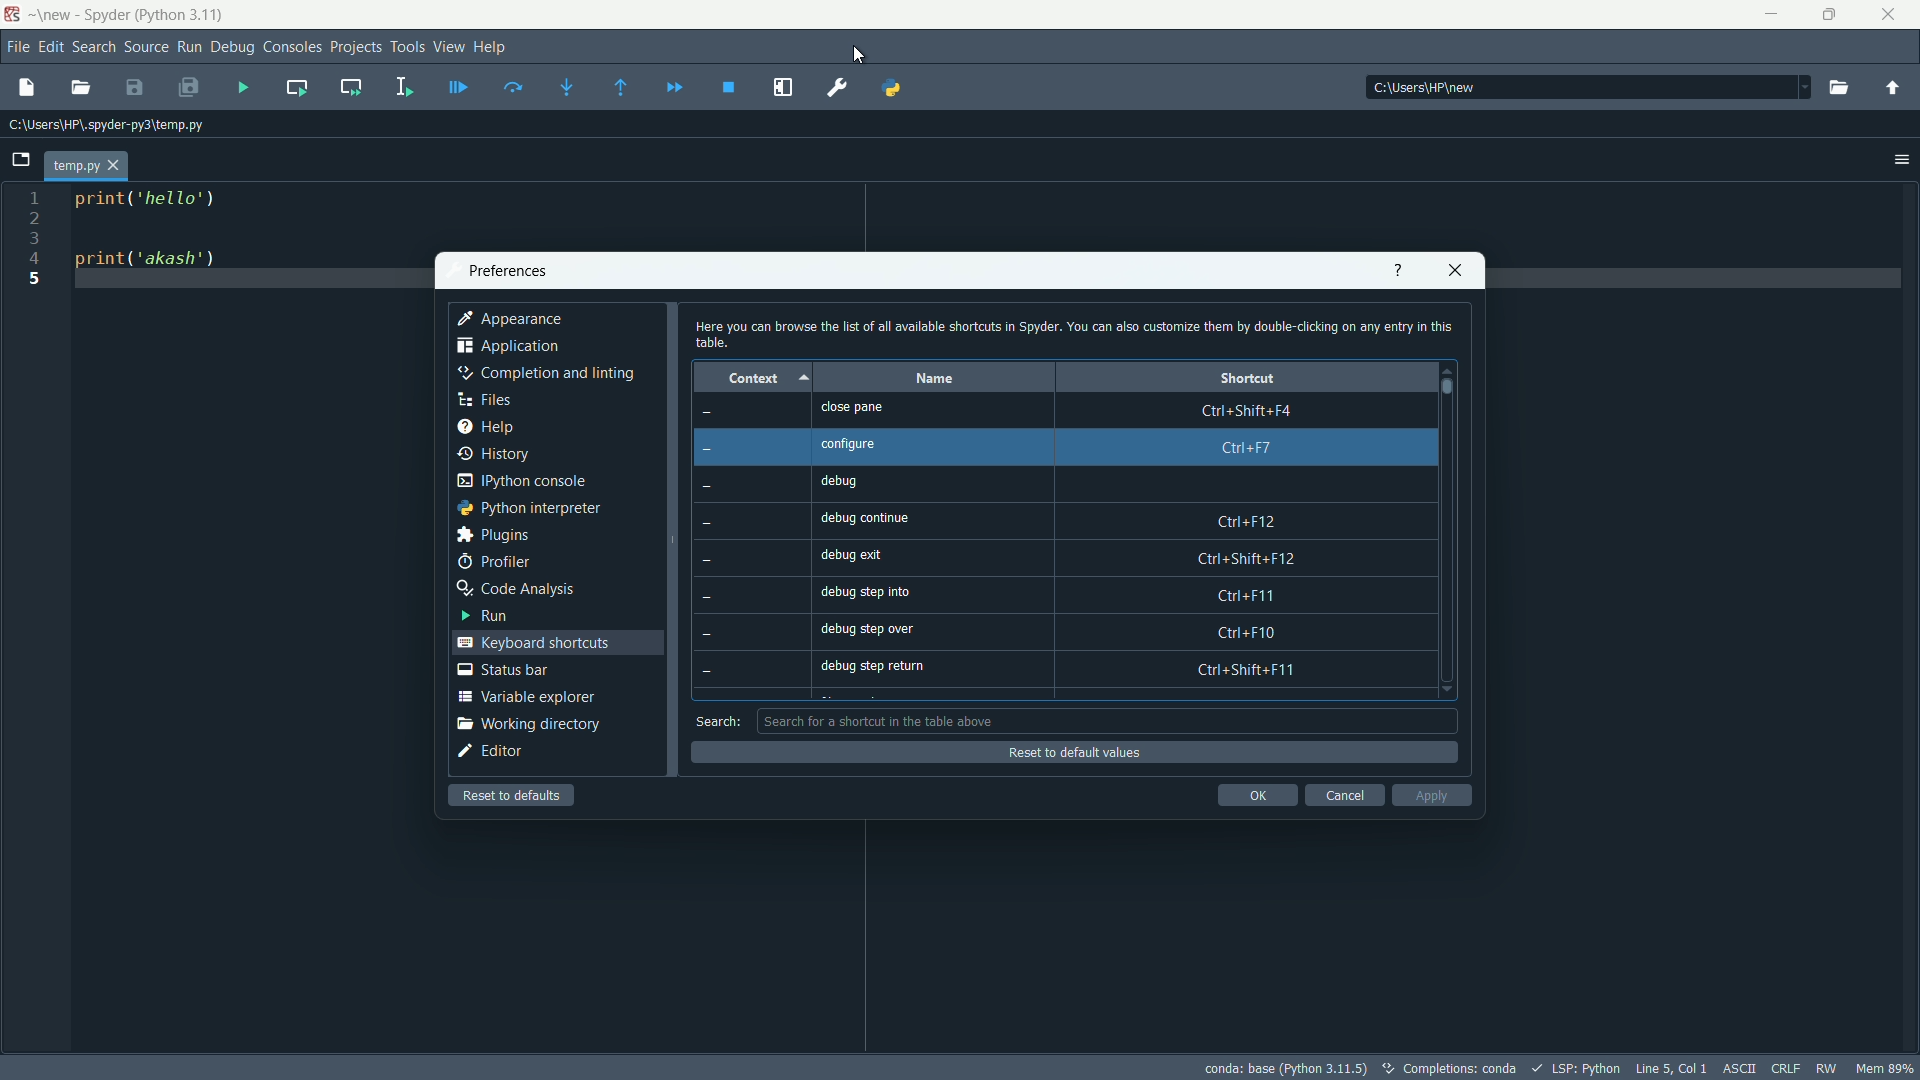 This screenshot has width=1920, height=1080. I want to click on directory, so click(1429, 88).